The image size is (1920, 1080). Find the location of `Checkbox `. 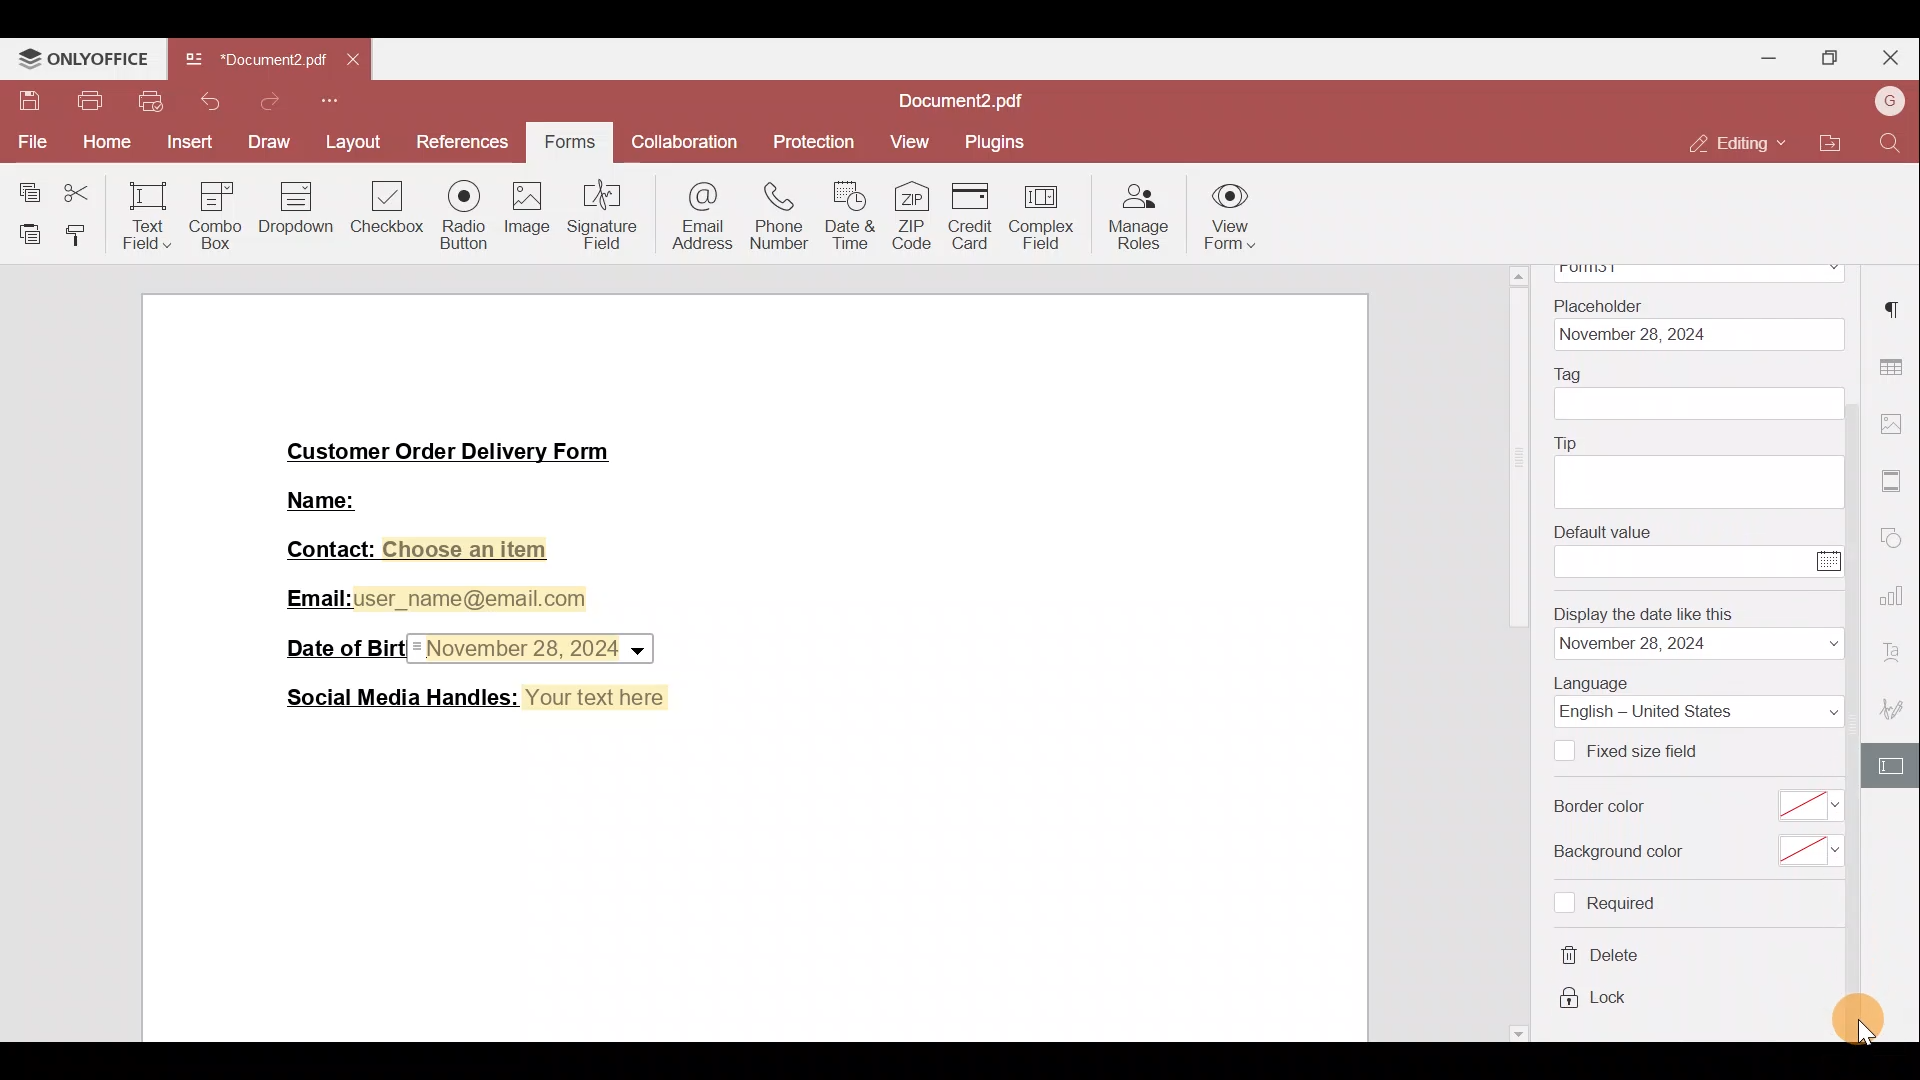

Checkbox  is located at coordinates (1565, 752).